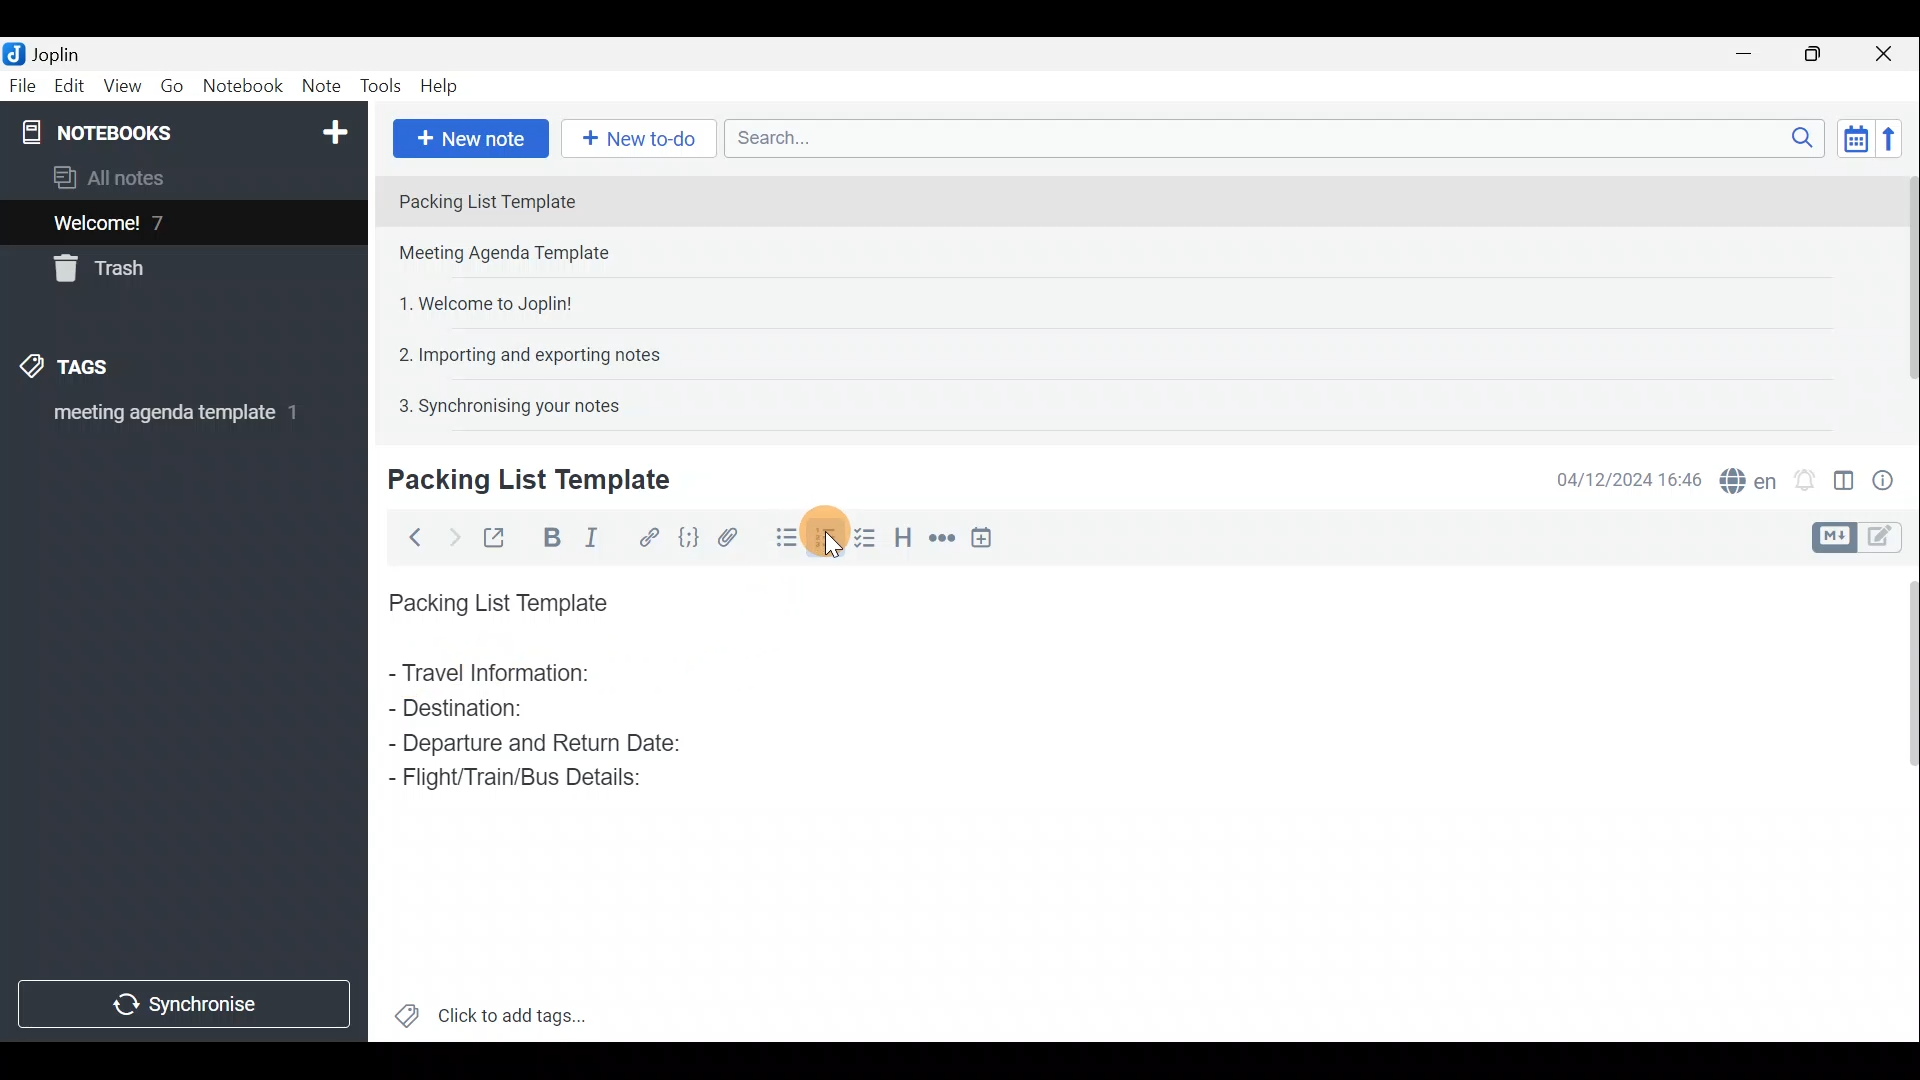  I want to click on Set alarm, so click(1804, 475).